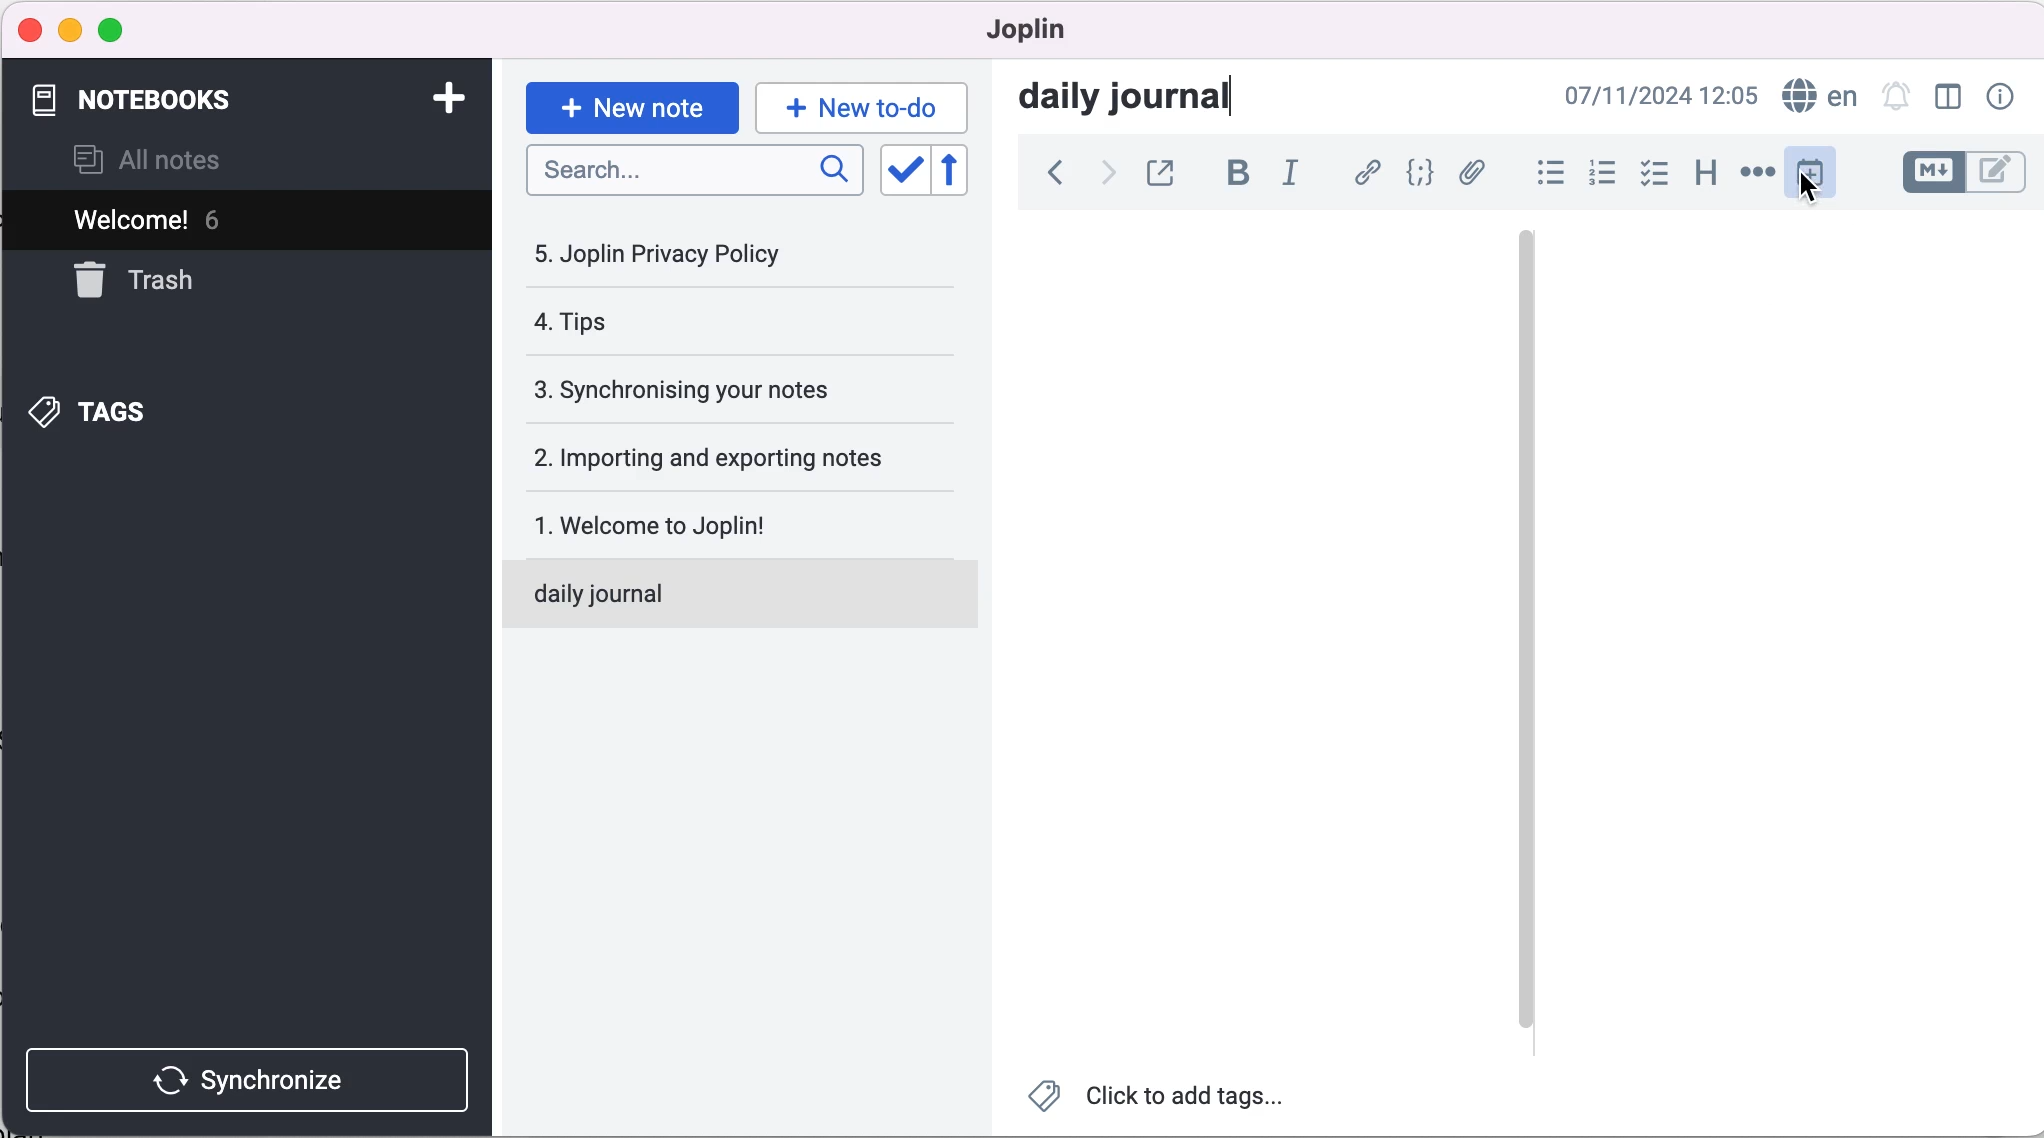 This screenshot has width=2044, height=1138. Describe the element at coordinates (1757, 628) in the screenshot. I see `` at that location.